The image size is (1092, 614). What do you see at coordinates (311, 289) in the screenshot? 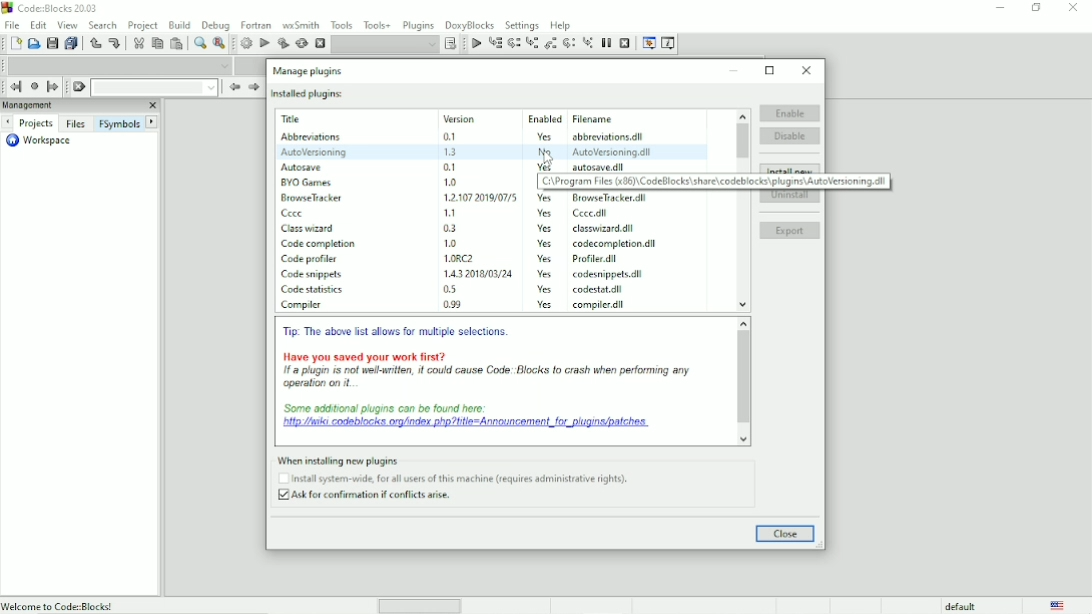
I see `plugin` at bounding box center [311, 289].